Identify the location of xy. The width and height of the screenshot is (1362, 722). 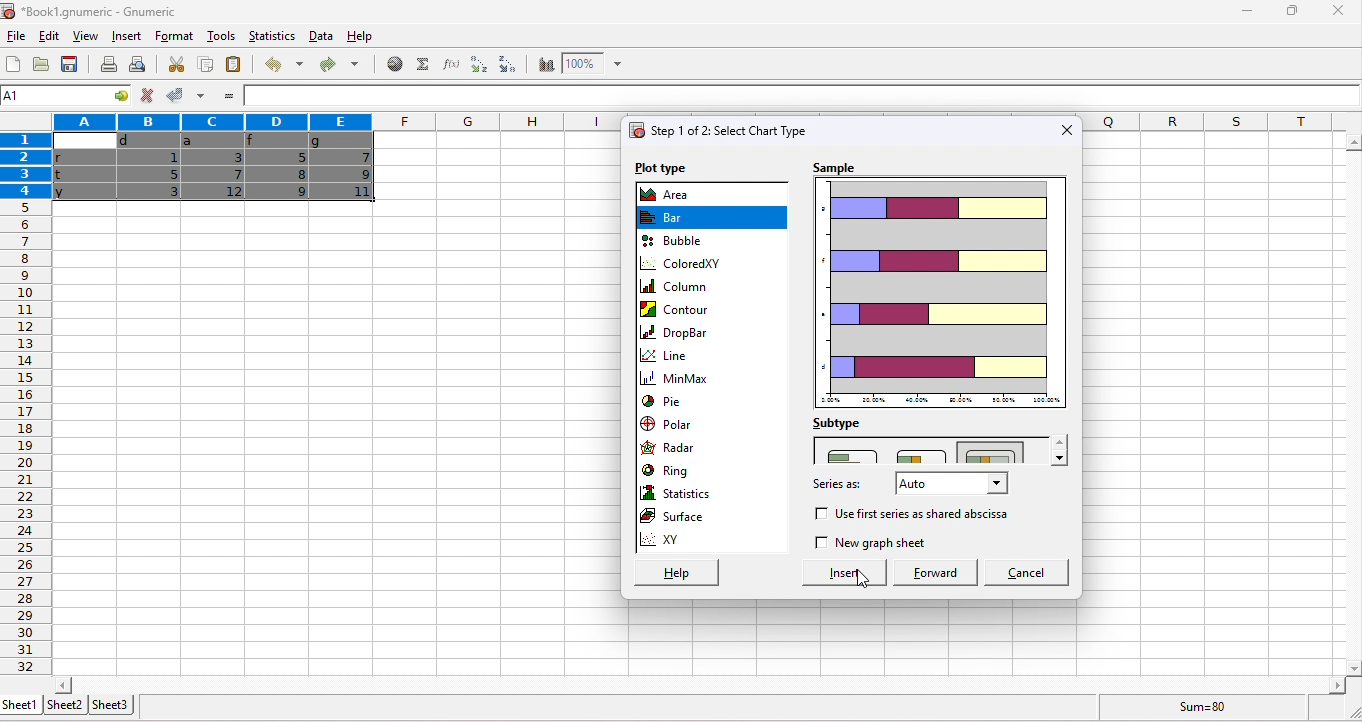
(711, 542).